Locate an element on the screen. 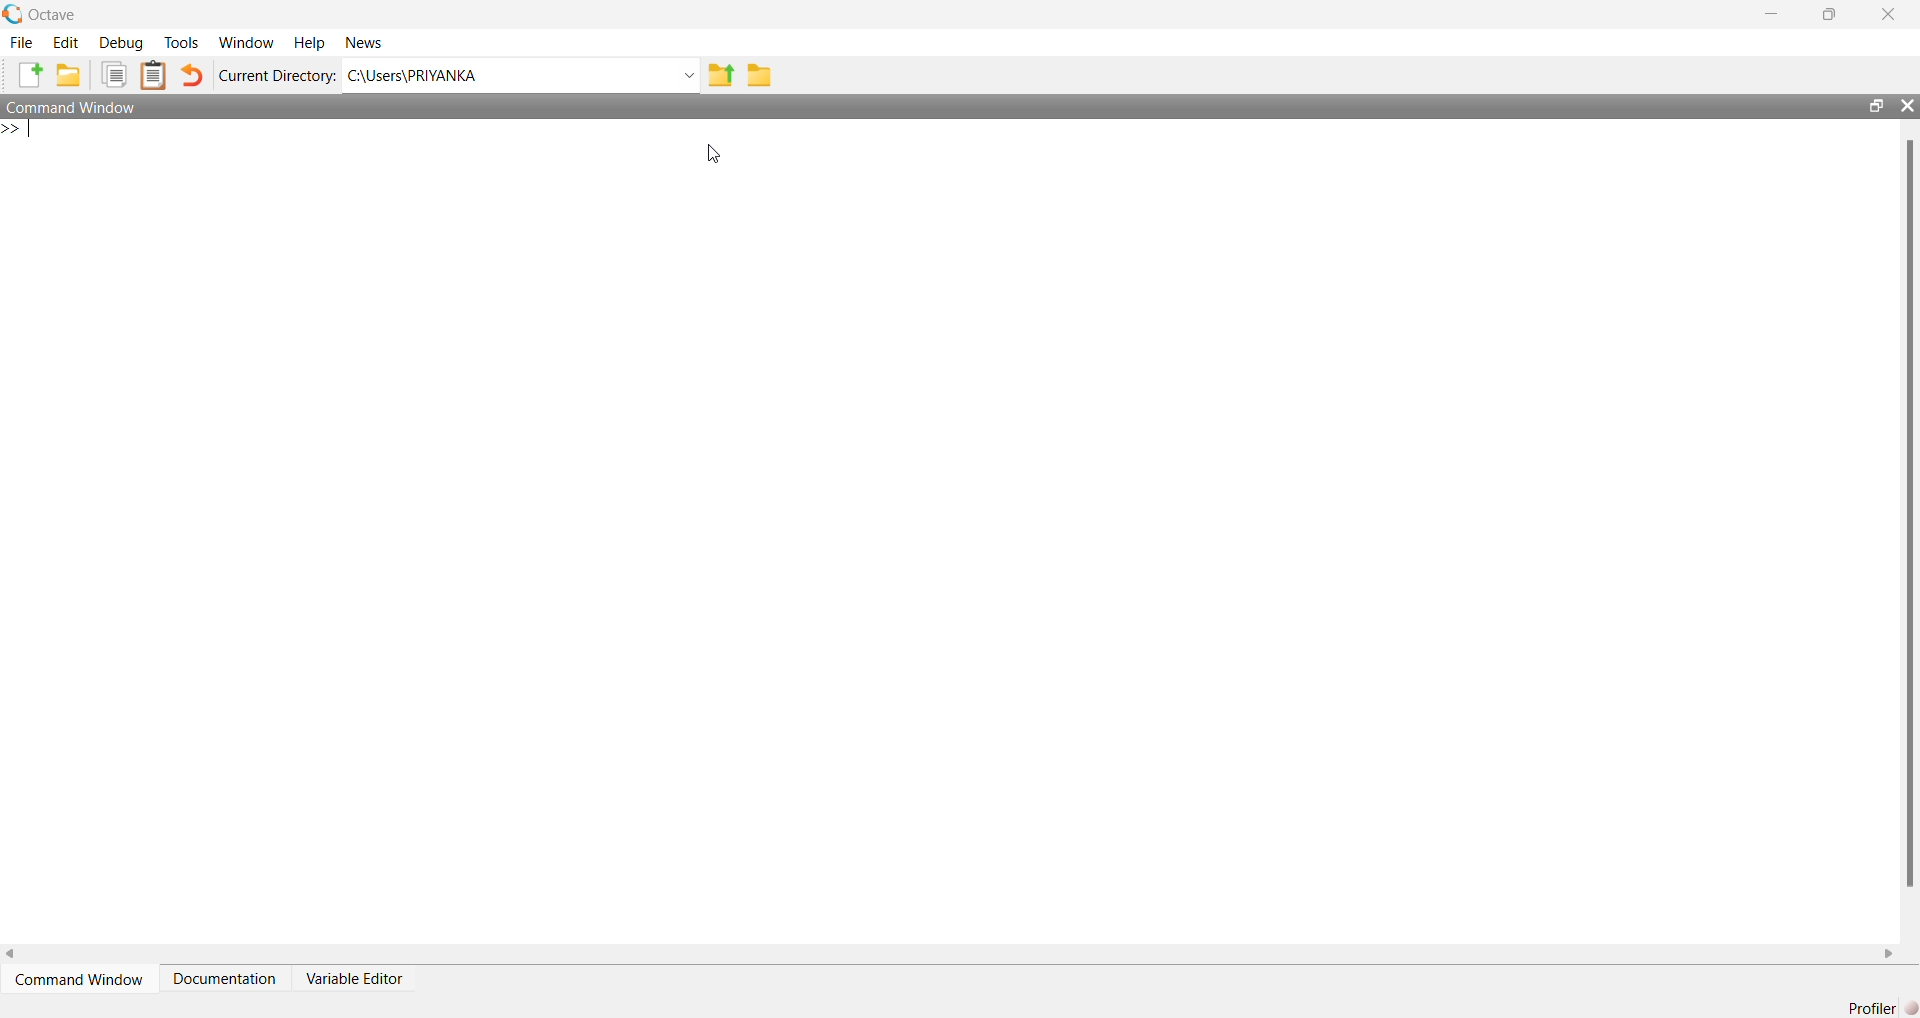 This screenshot has height=1018, width=1920. move right is located at coordinates (1892, 953).